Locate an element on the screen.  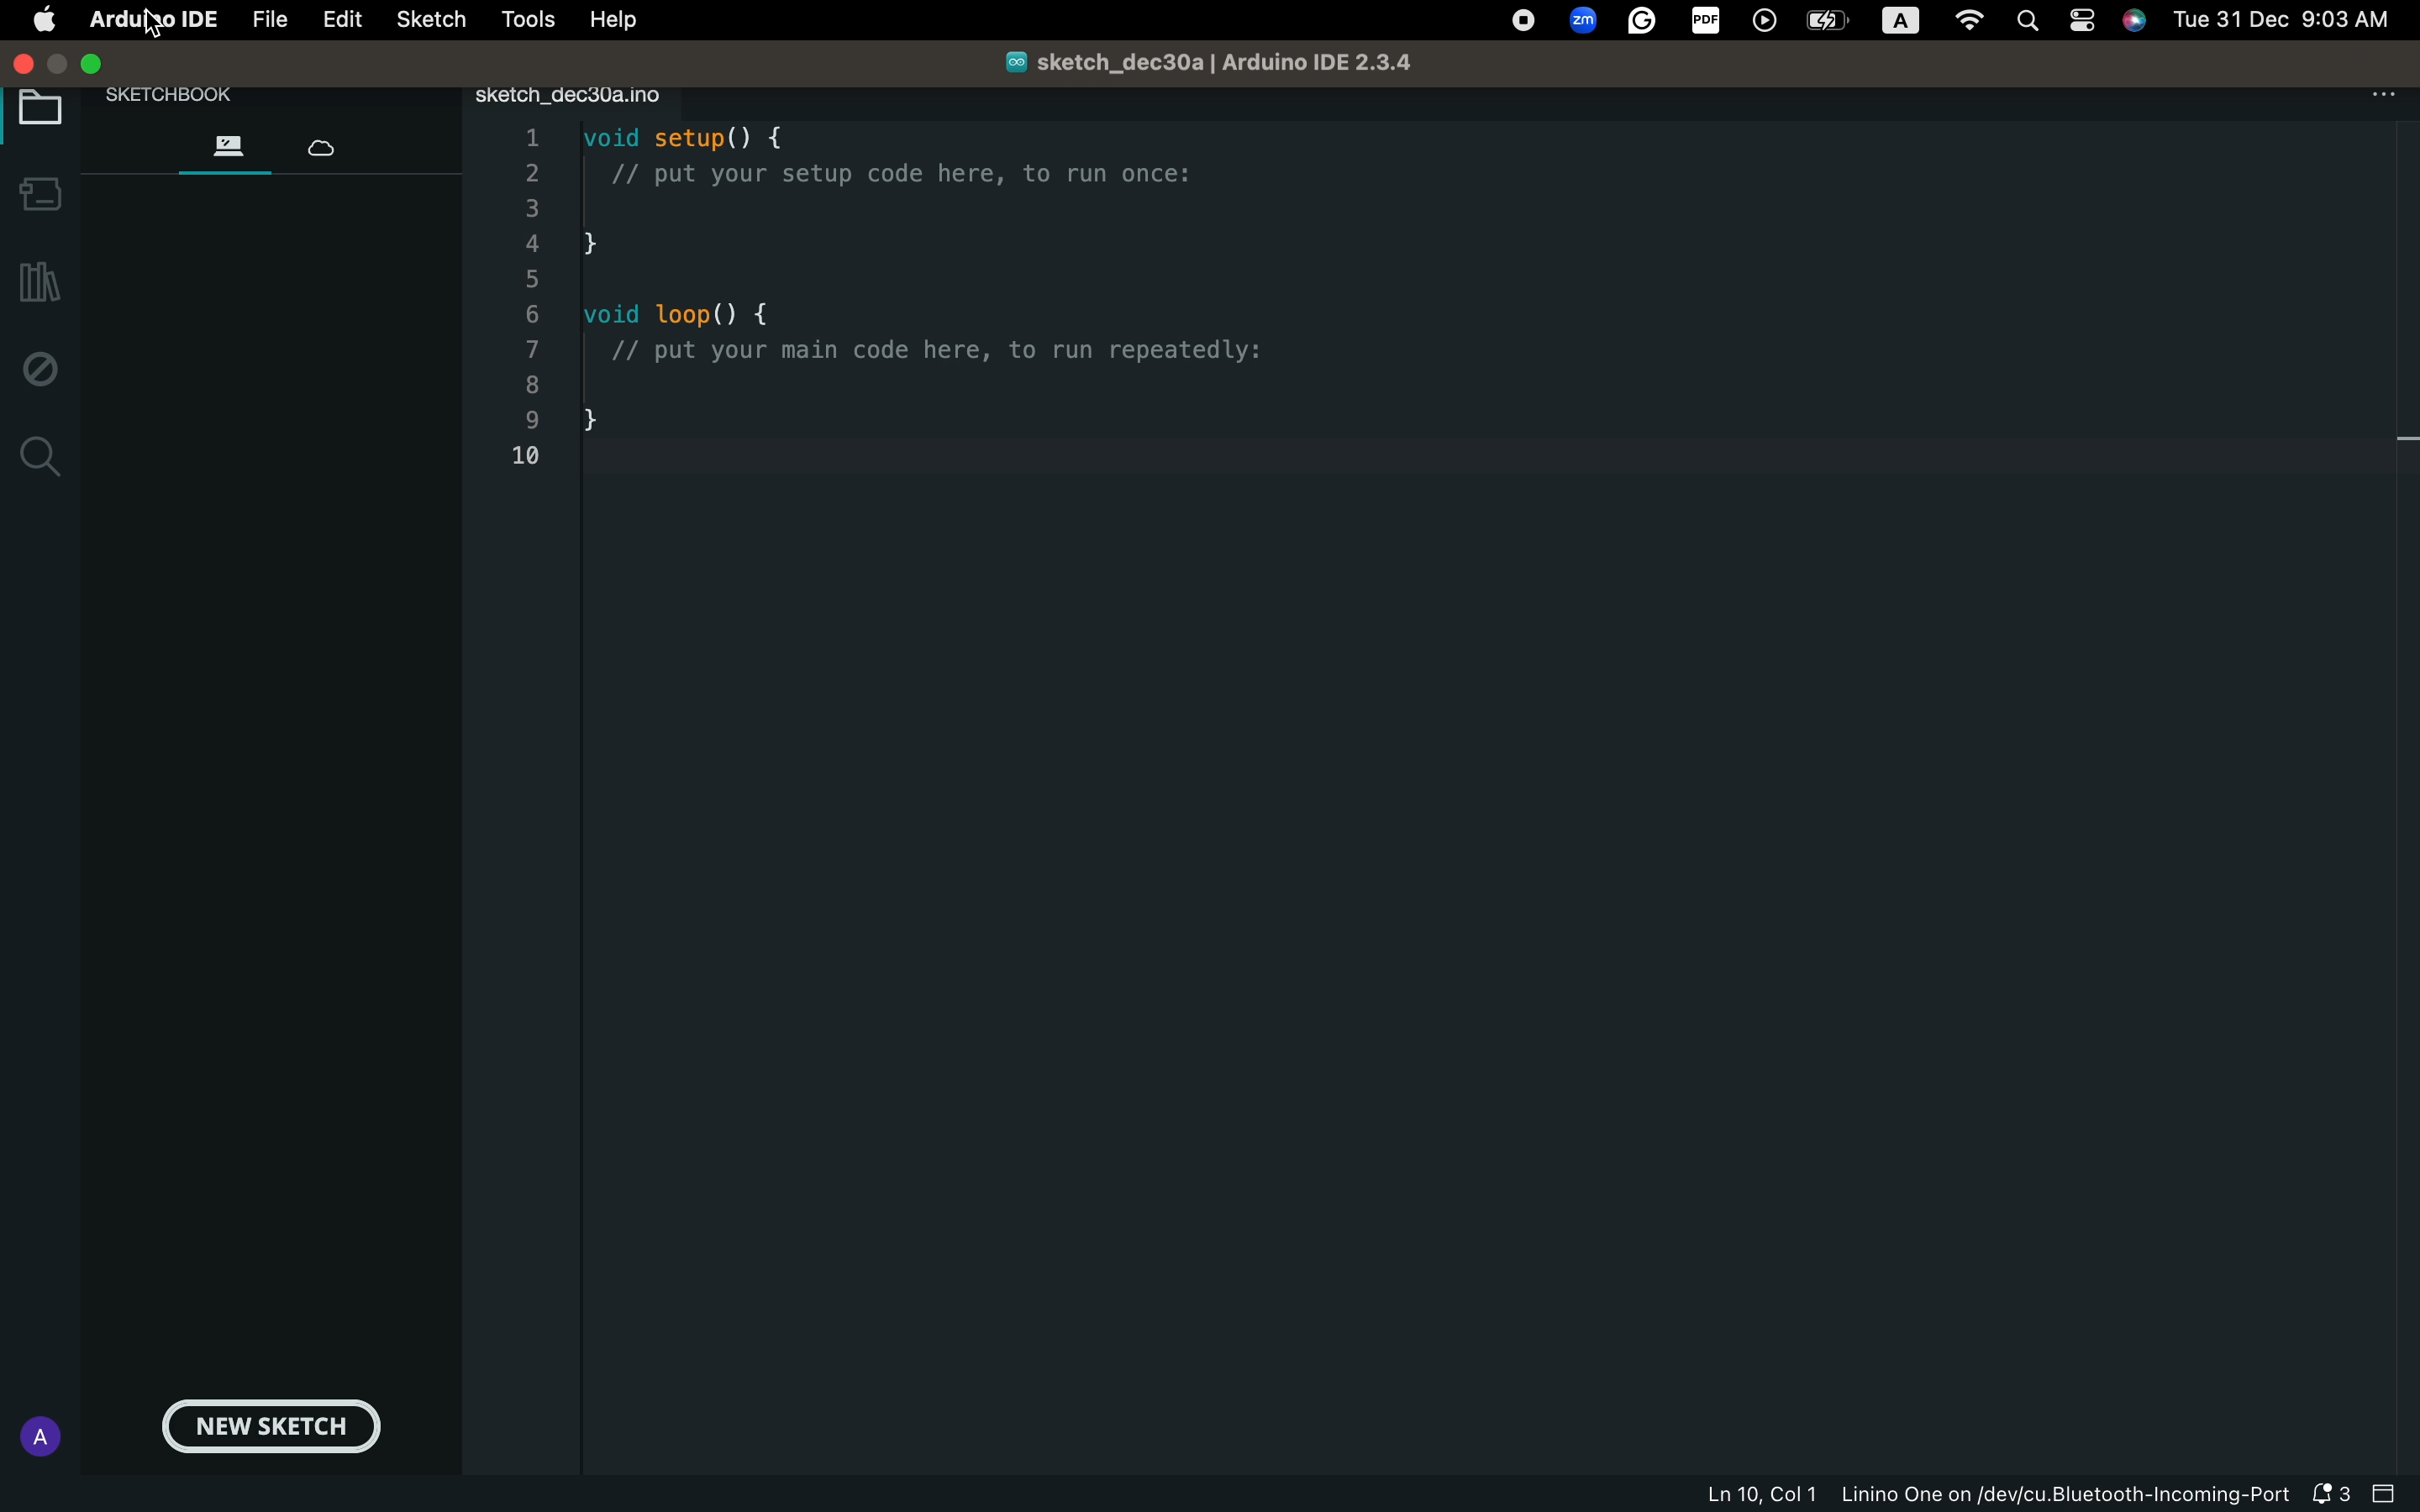
sketch book is located at coordinates (187, 97).